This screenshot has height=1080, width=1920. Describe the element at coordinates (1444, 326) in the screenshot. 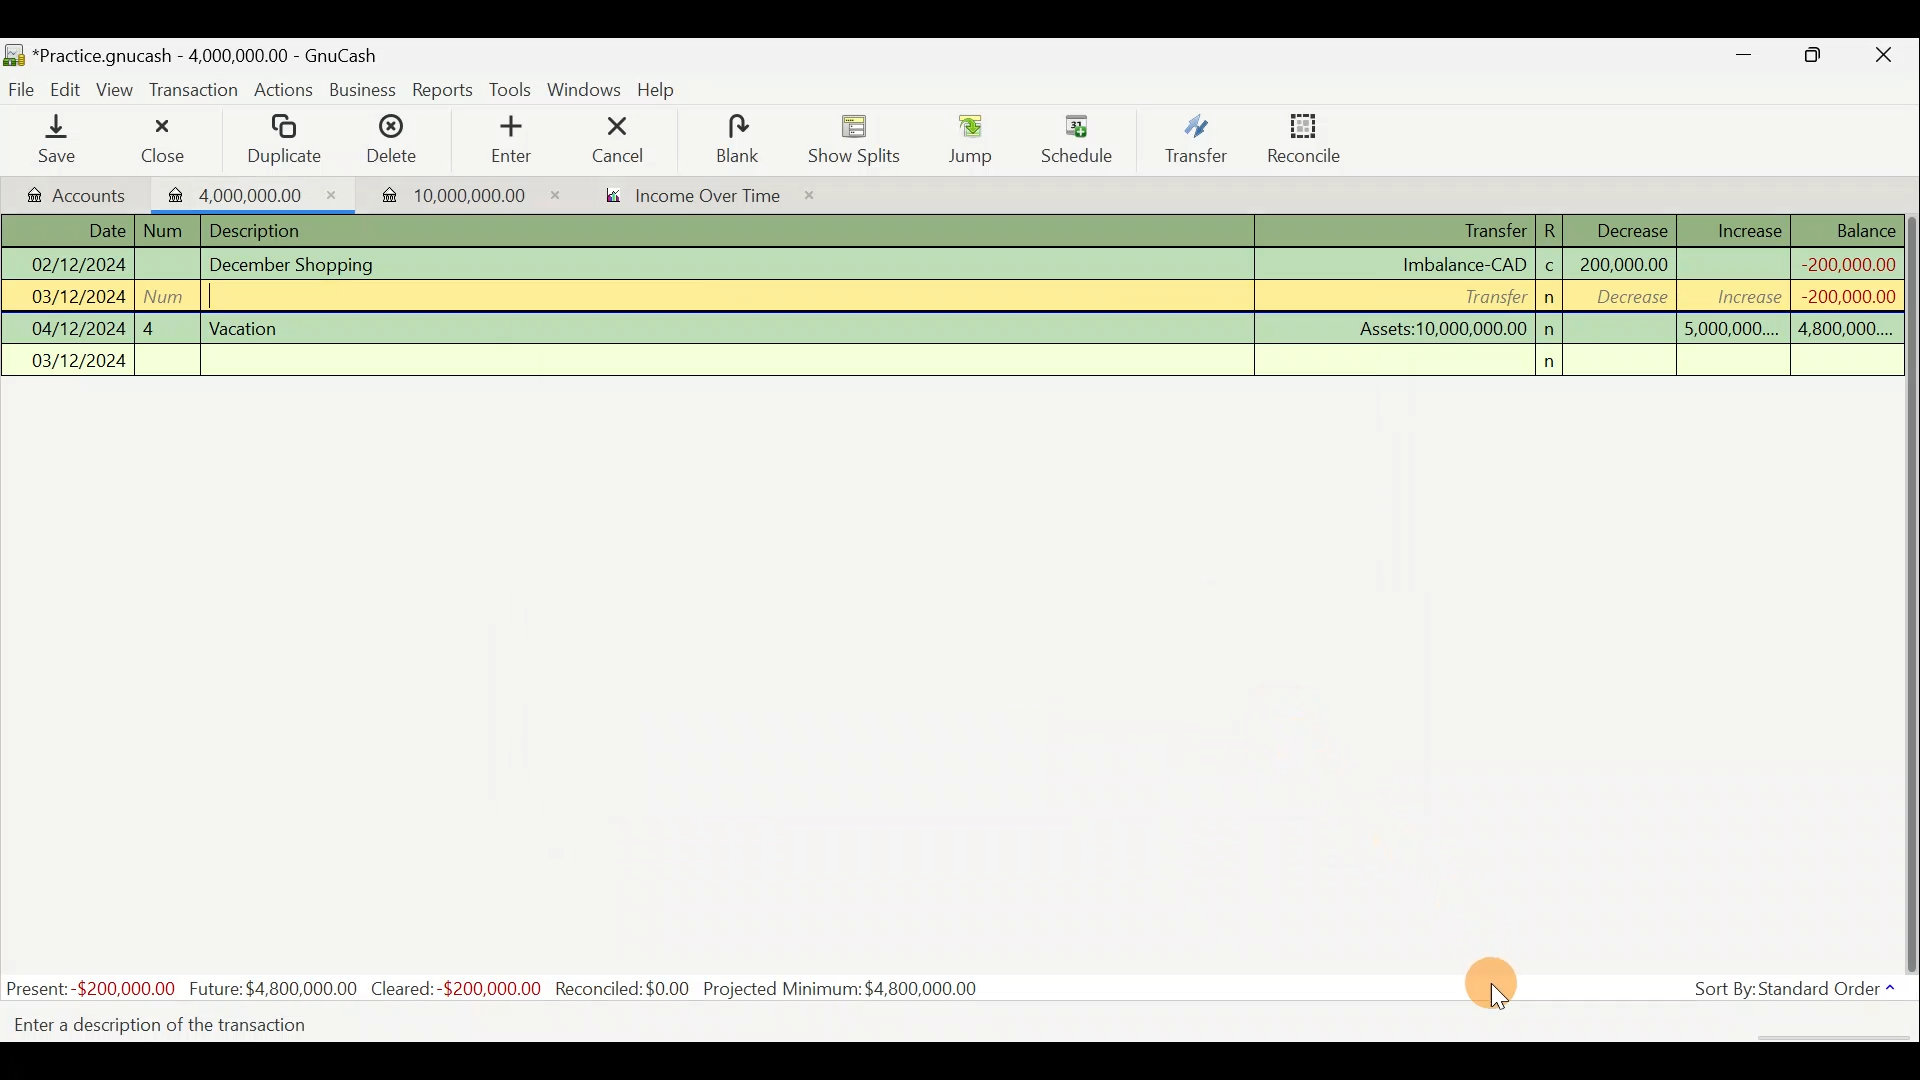

I see `Assets:10,000,000.00` at that location.